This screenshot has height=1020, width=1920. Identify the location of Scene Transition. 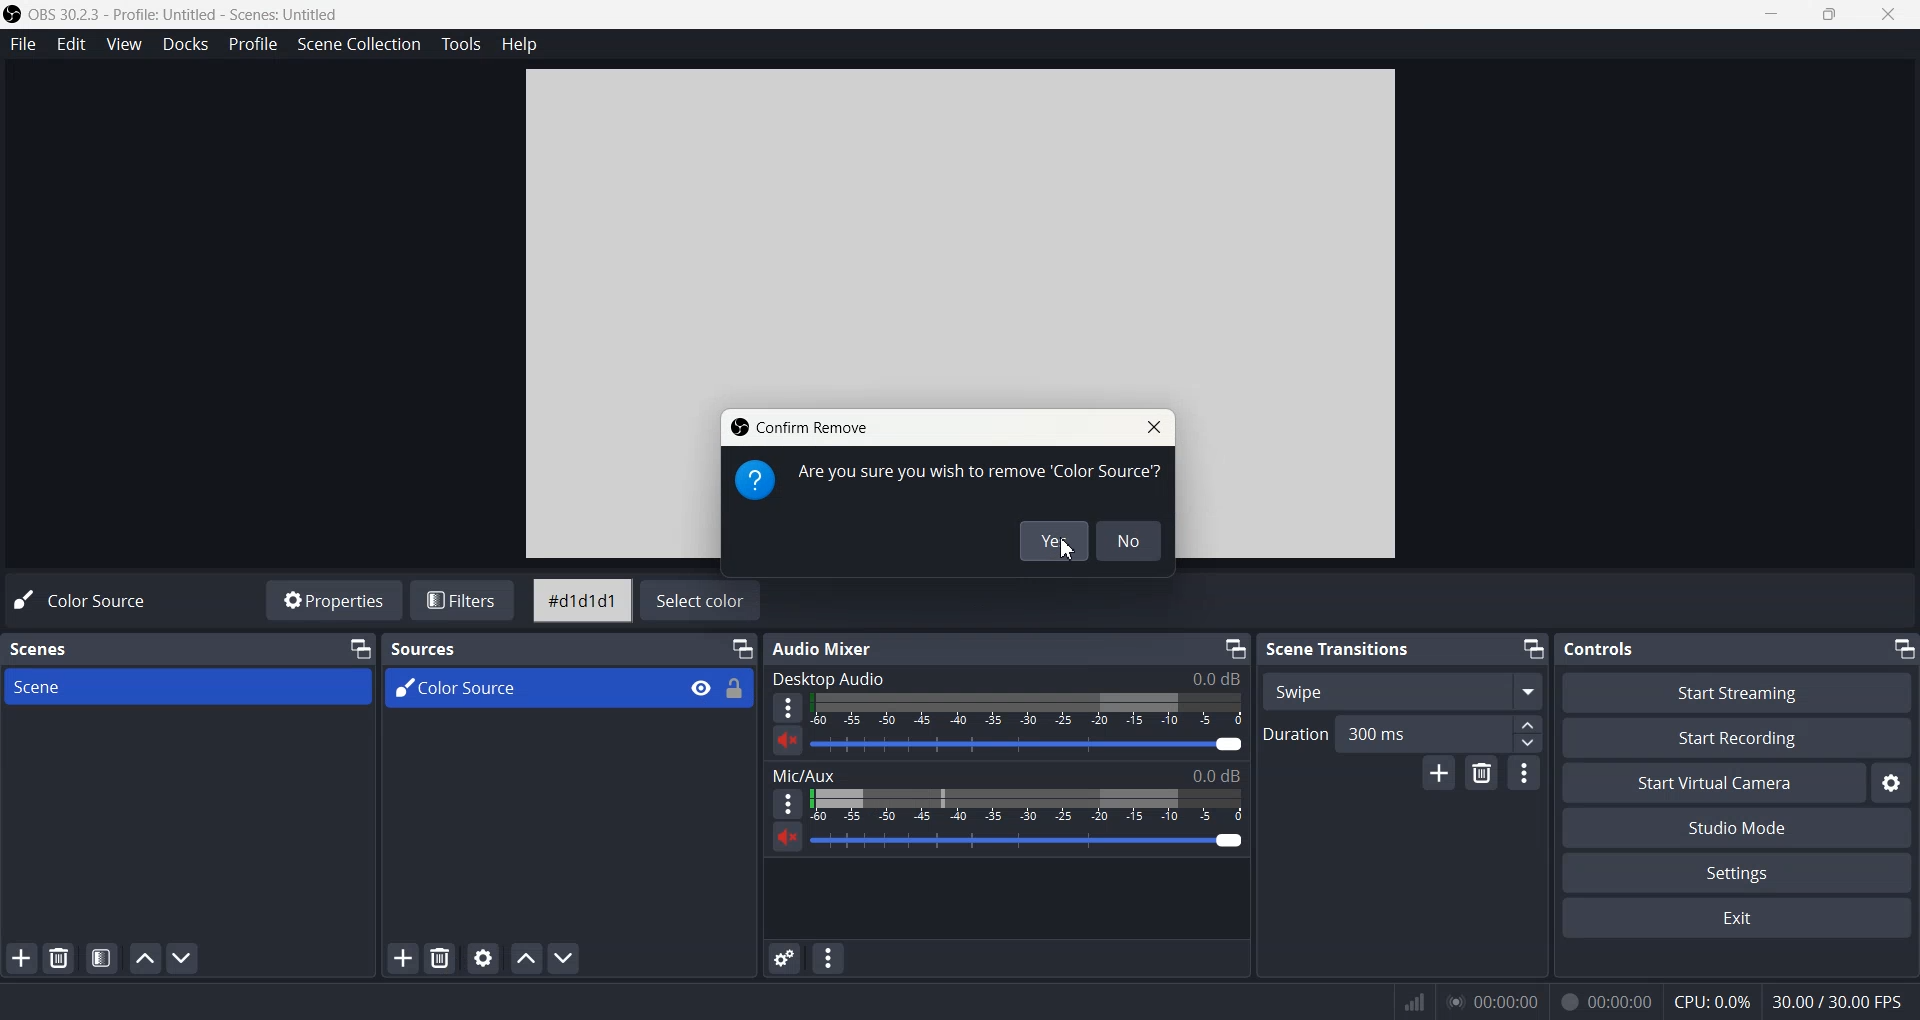
(1339, 648).